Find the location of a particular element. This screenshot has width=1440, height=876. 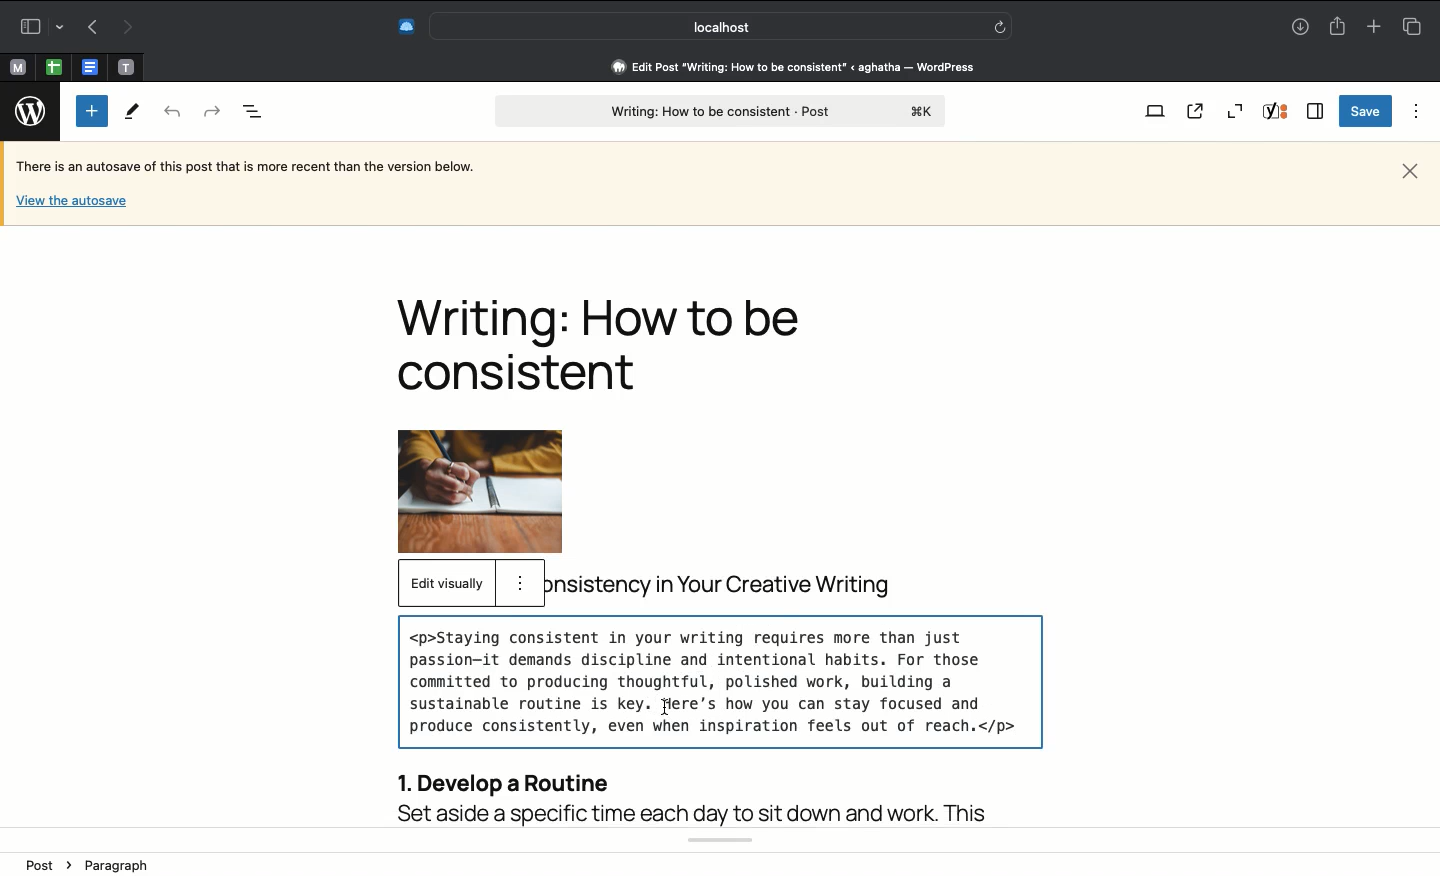

Title is located at coordinates (609, 344).